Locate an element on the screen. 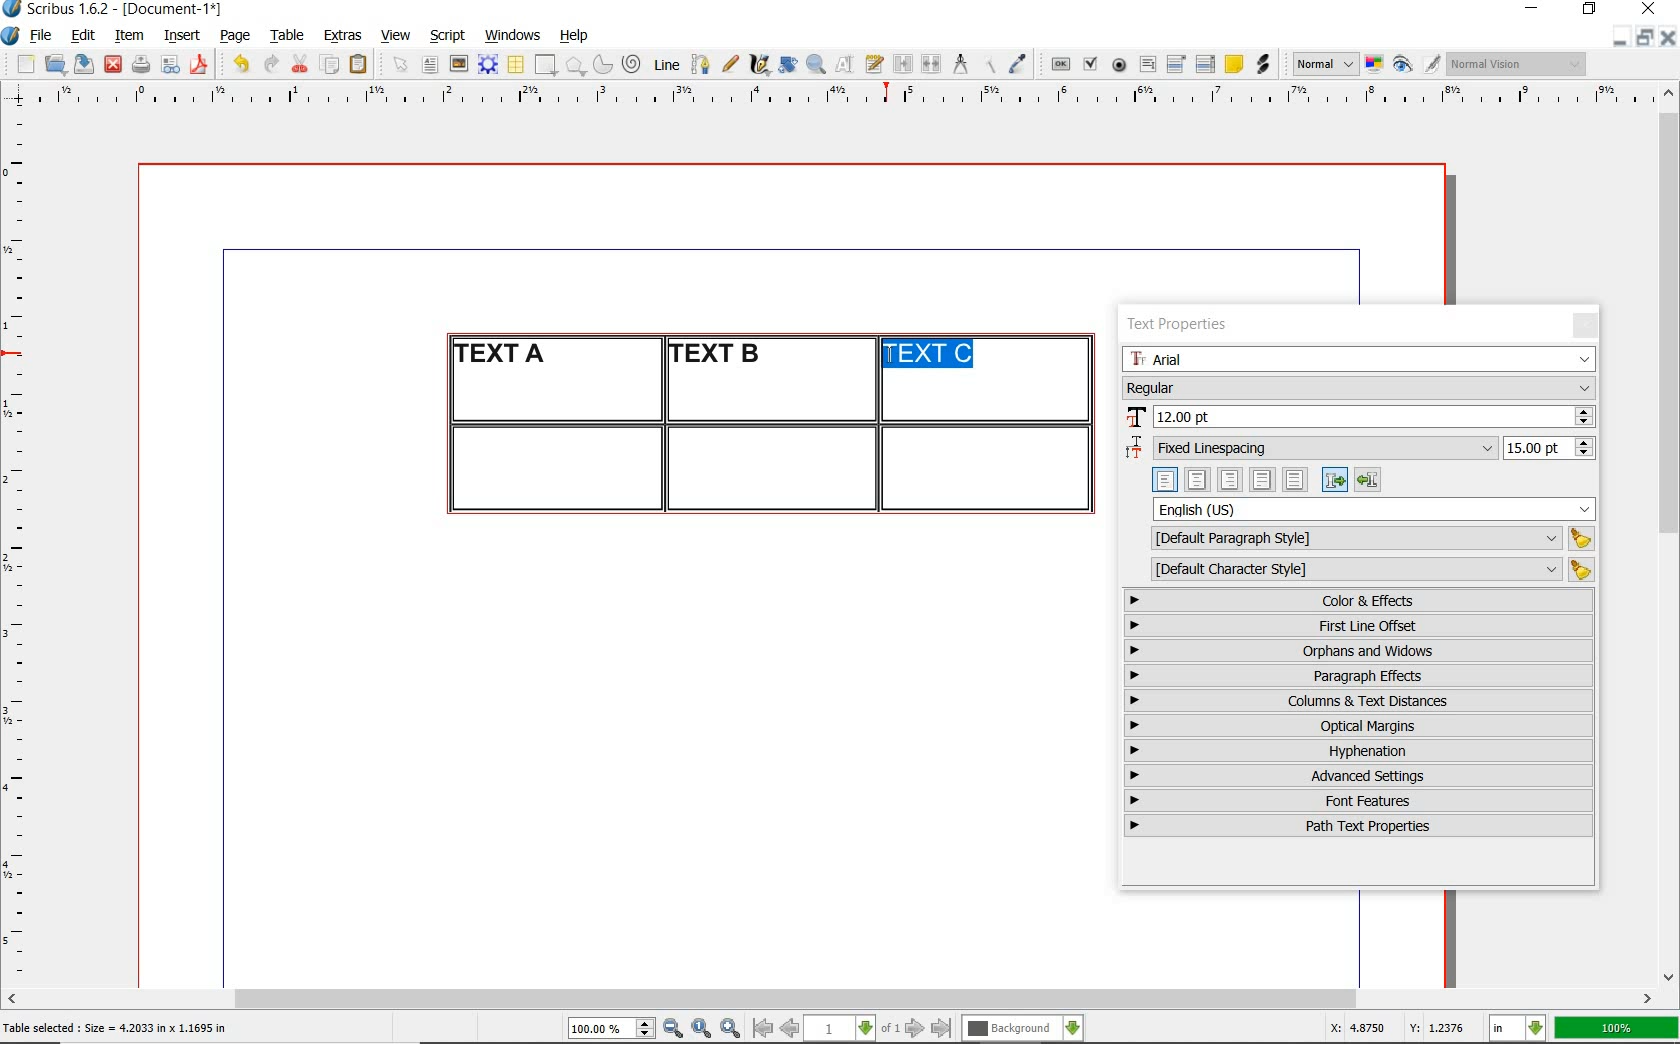 The height and width of the screenshot is (1044, 1680). save as pdf is located at coordinates (202, 64).